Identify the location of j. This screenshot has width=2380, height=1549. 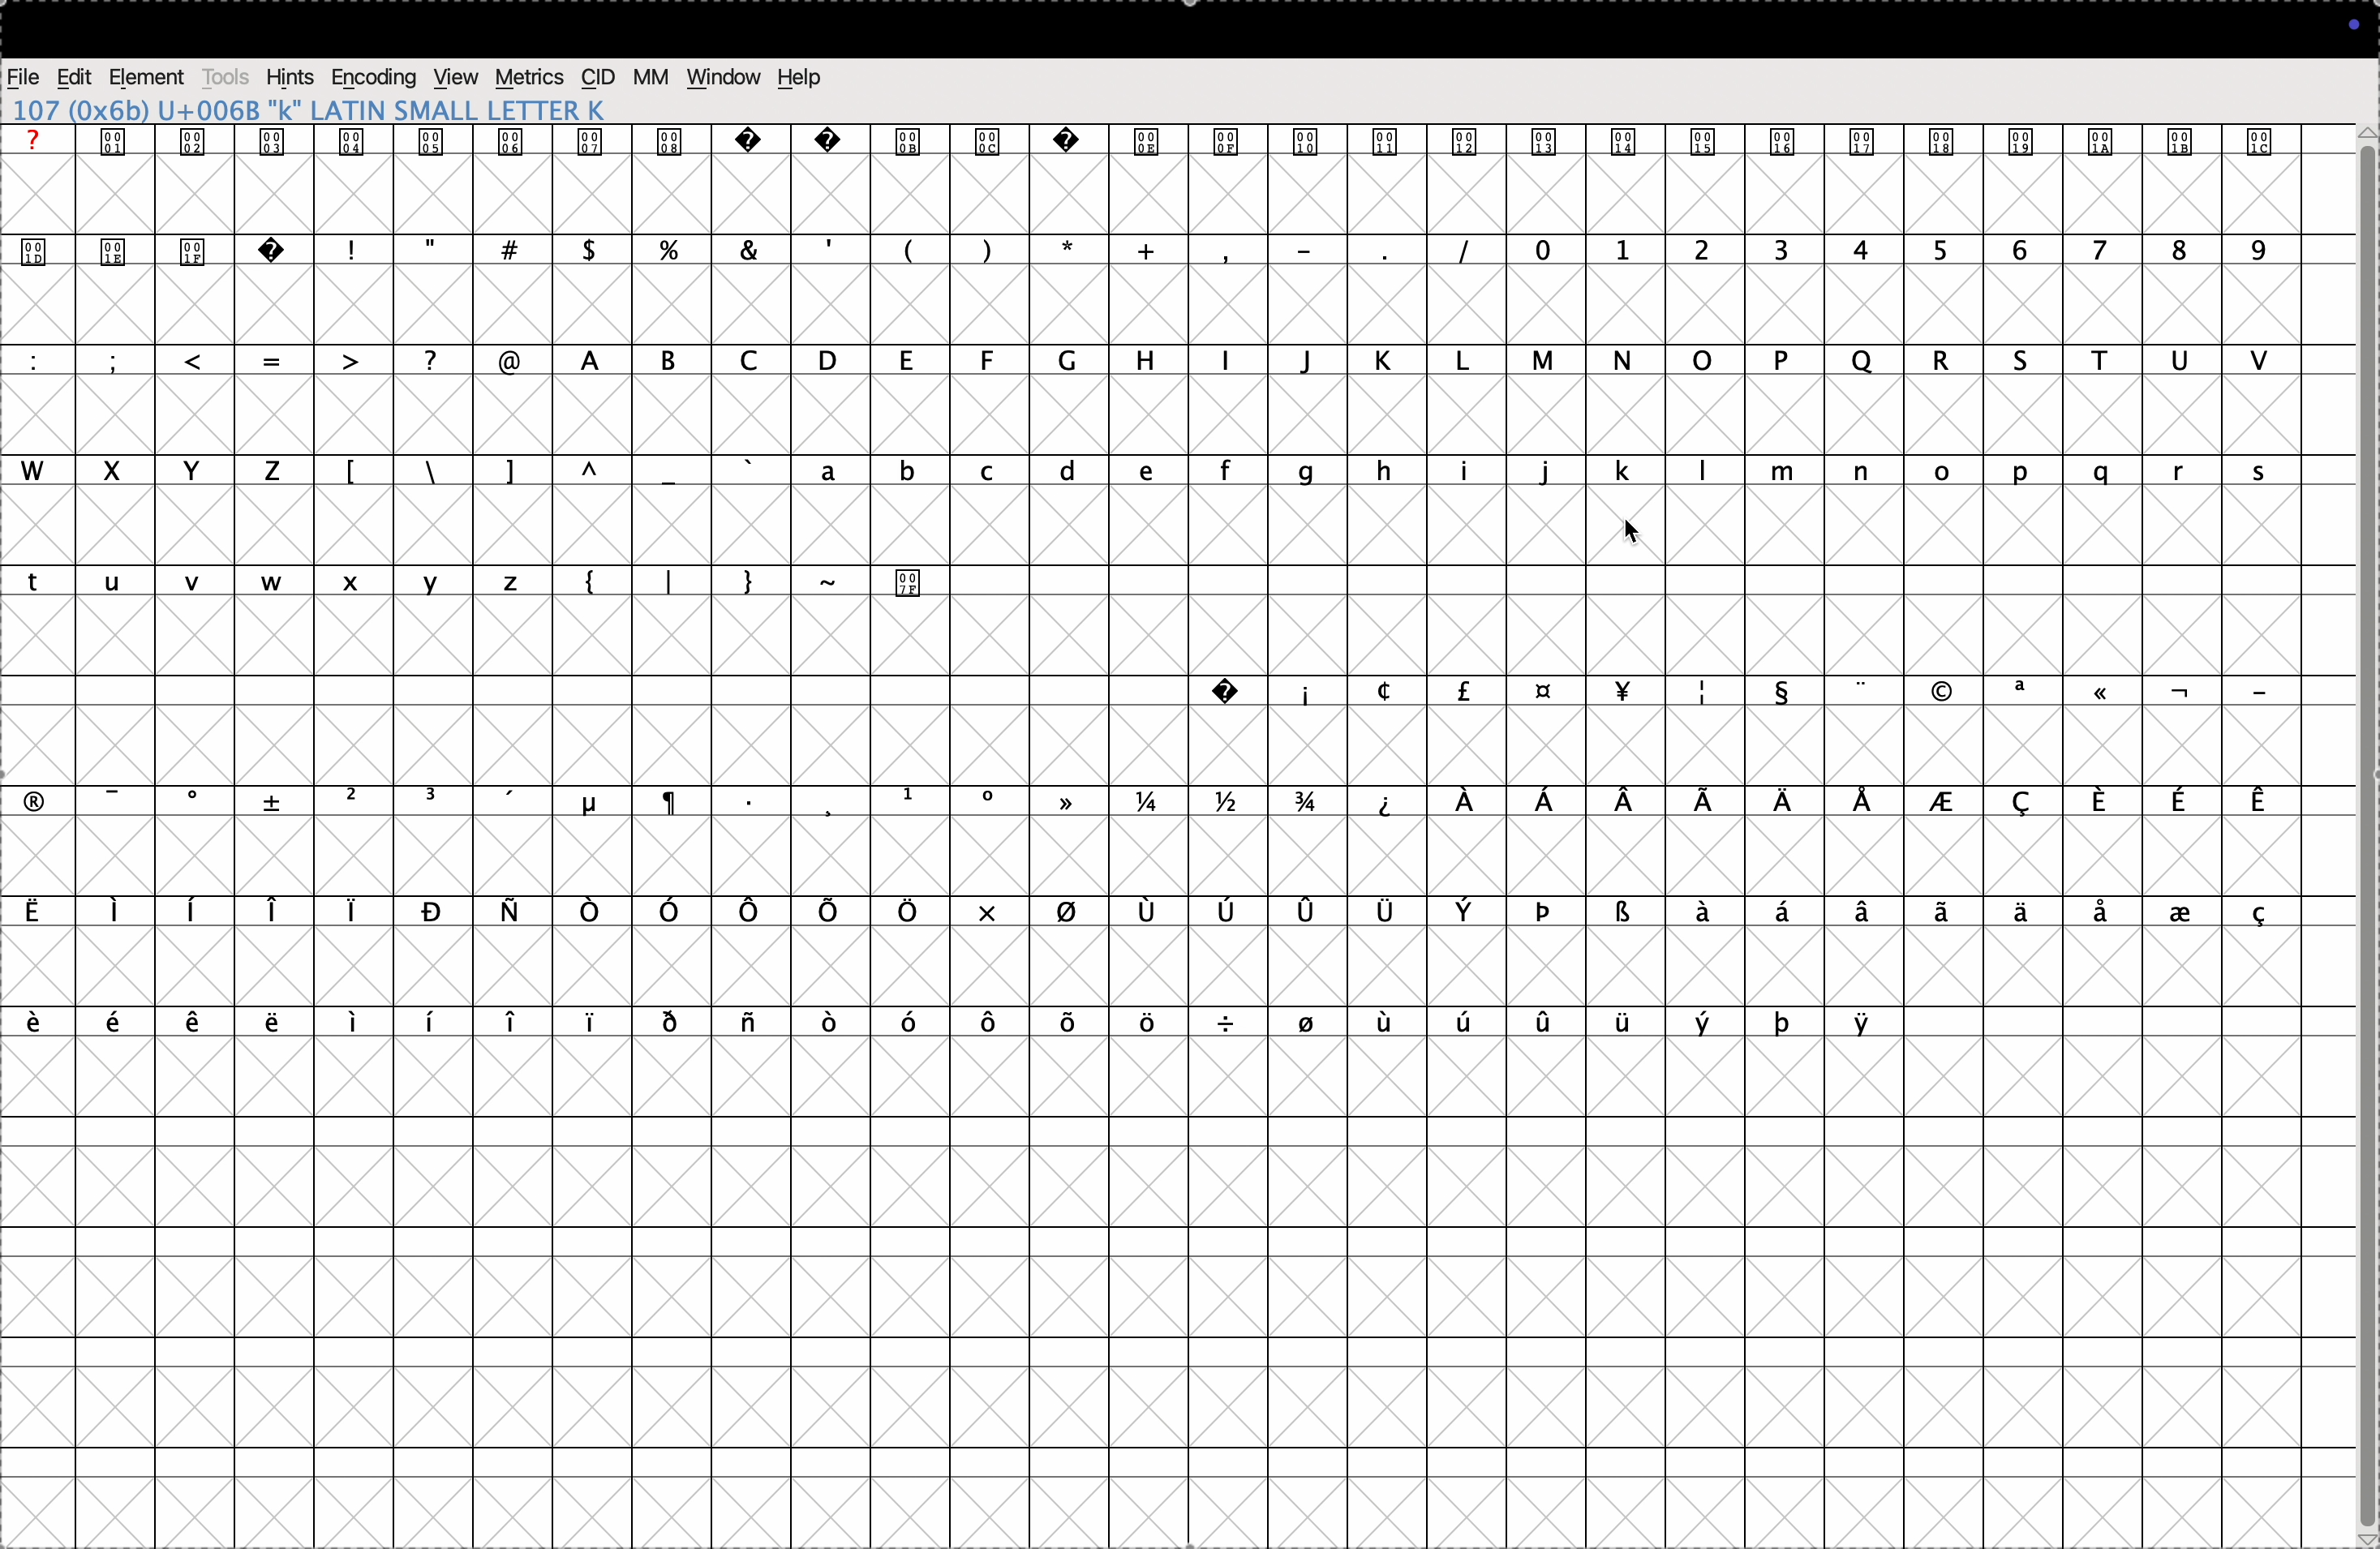
(1311, 364).